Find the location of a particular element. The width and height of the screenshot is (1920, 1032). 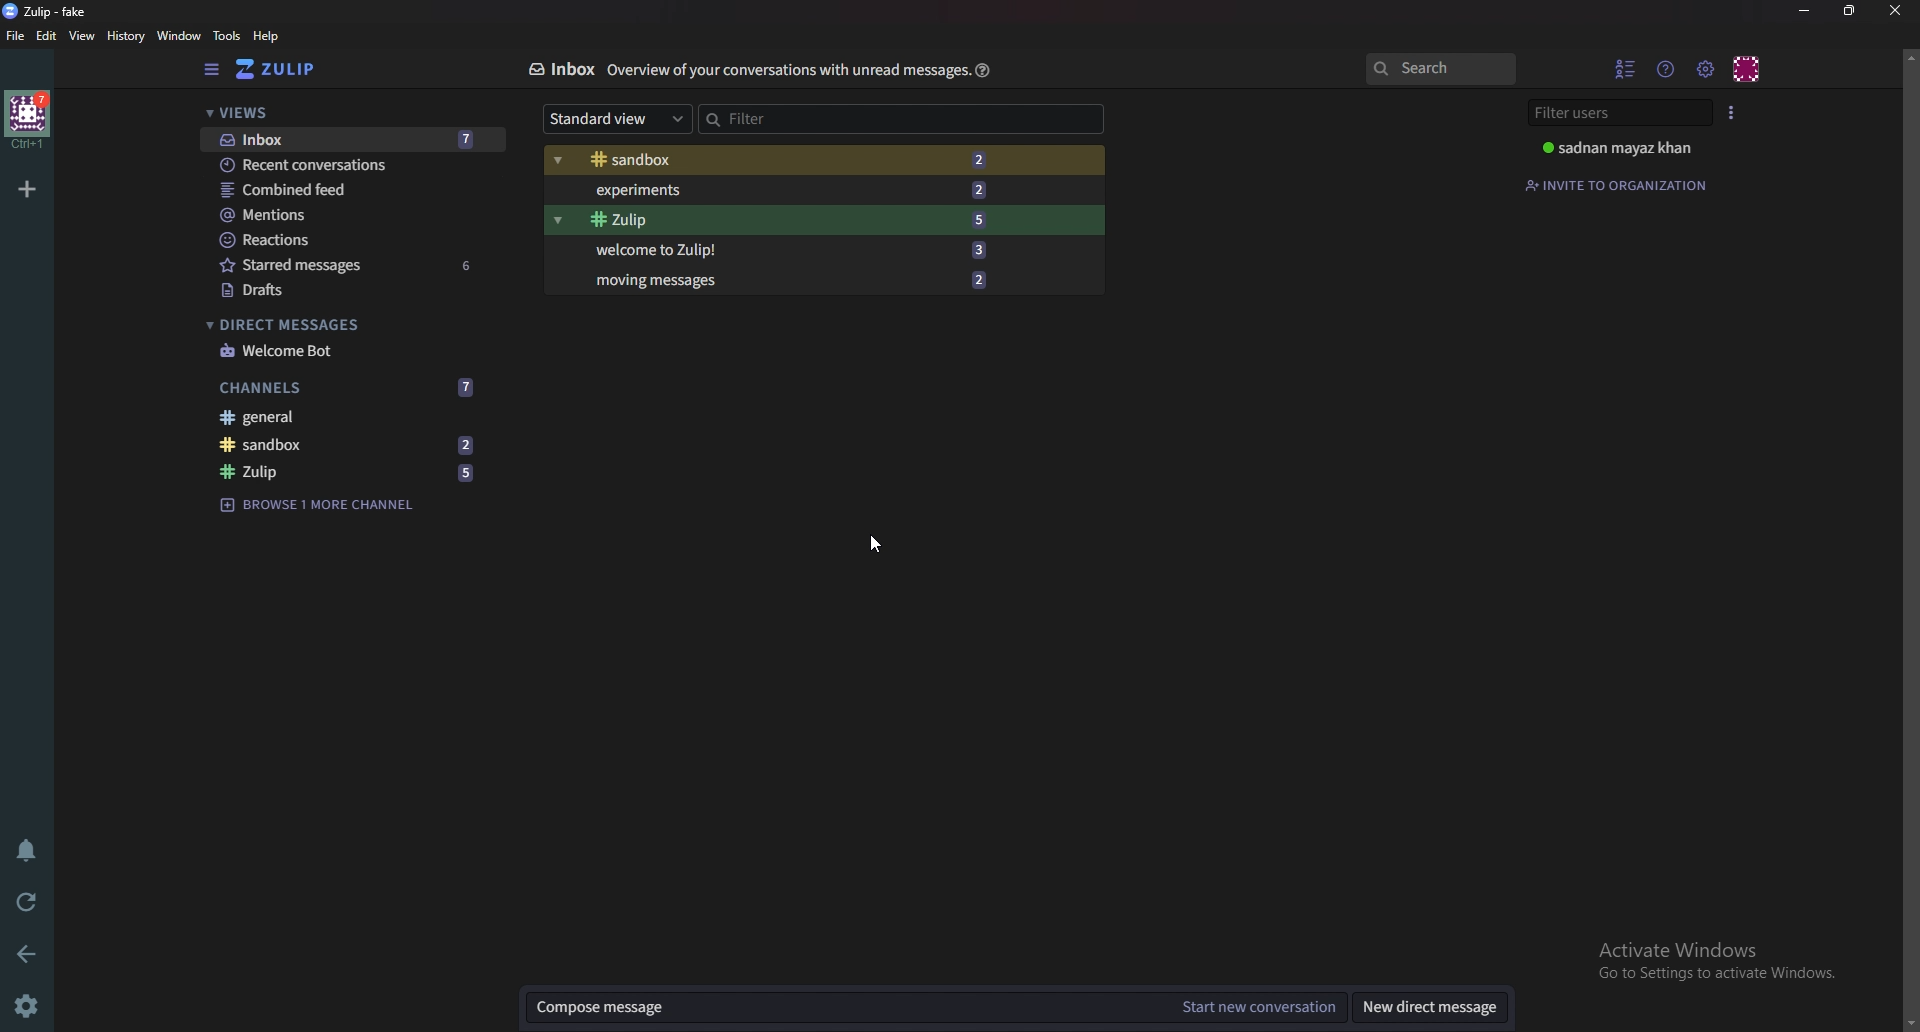

Minimize is located at coordinates (1807, 11).